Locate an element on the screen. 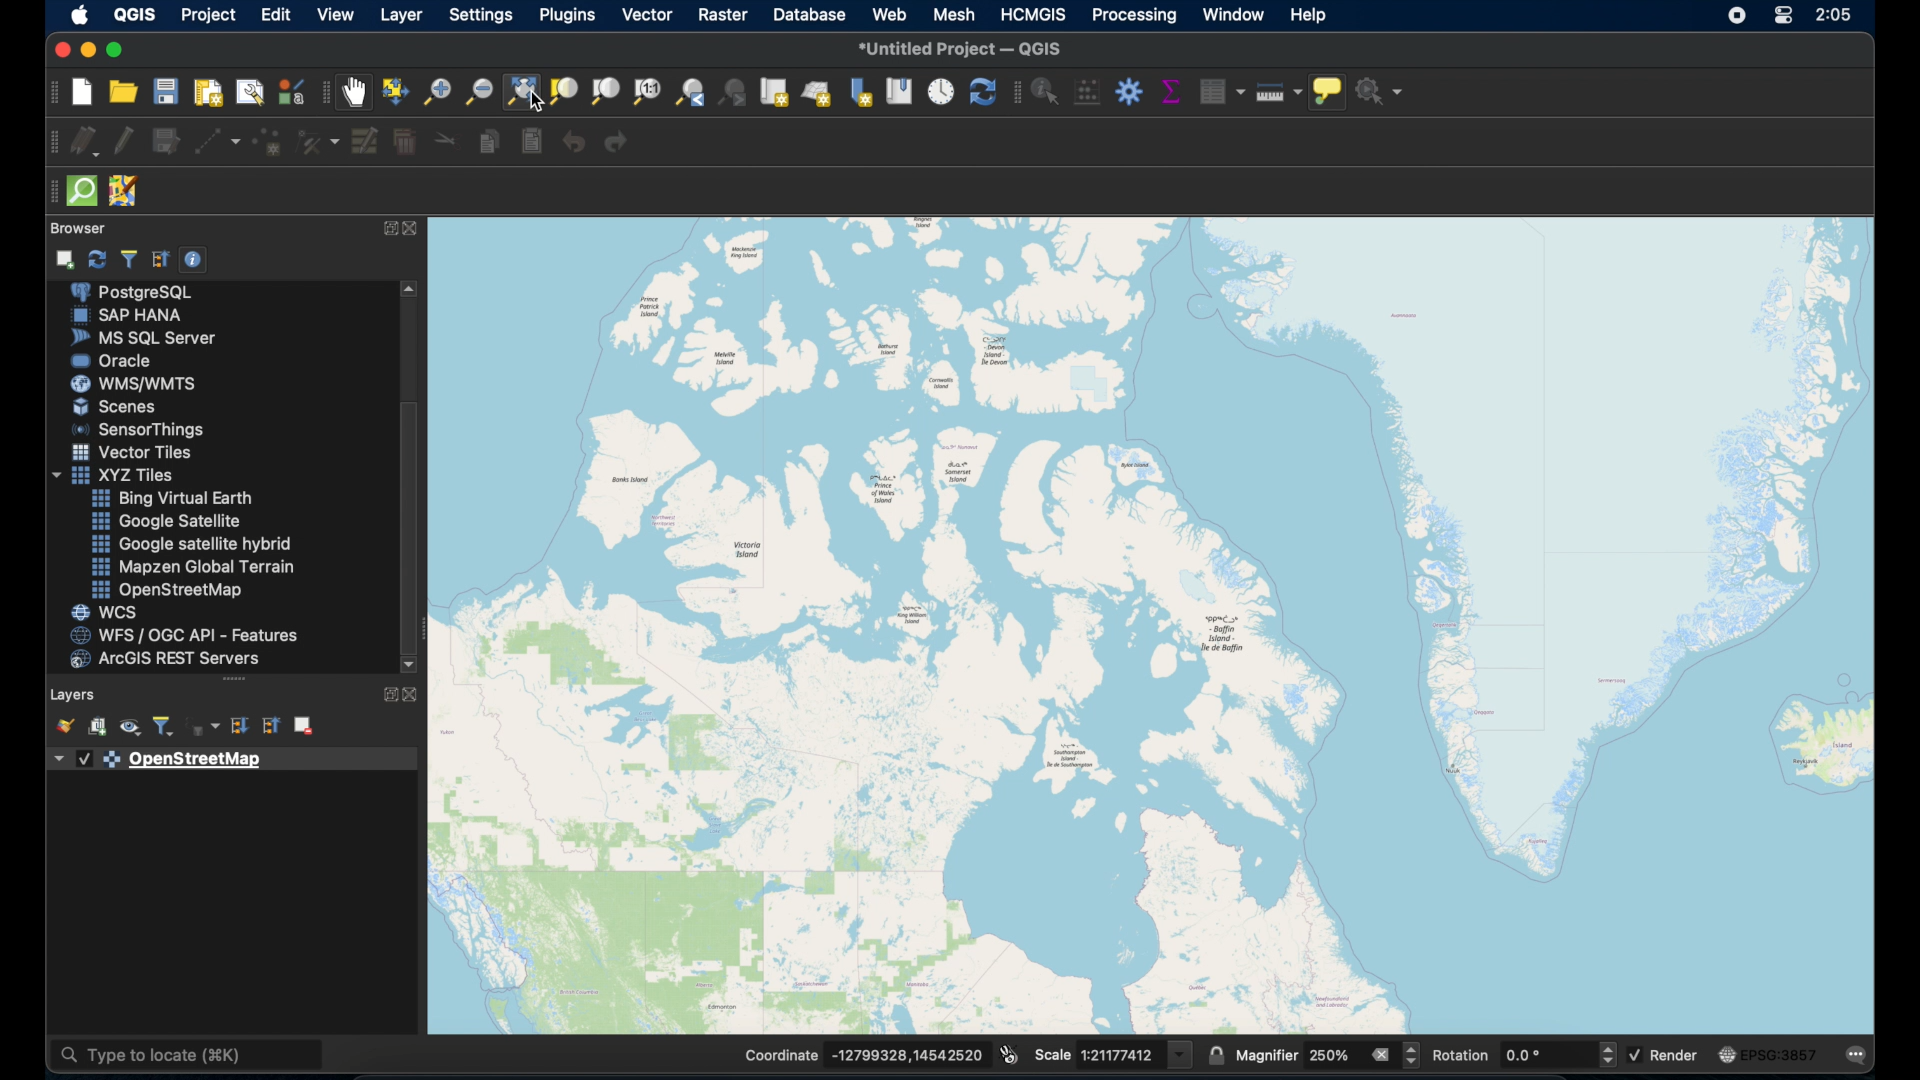 This screenshot has width=1920, height=1080. collapse all is located at coordinates (157, 260).